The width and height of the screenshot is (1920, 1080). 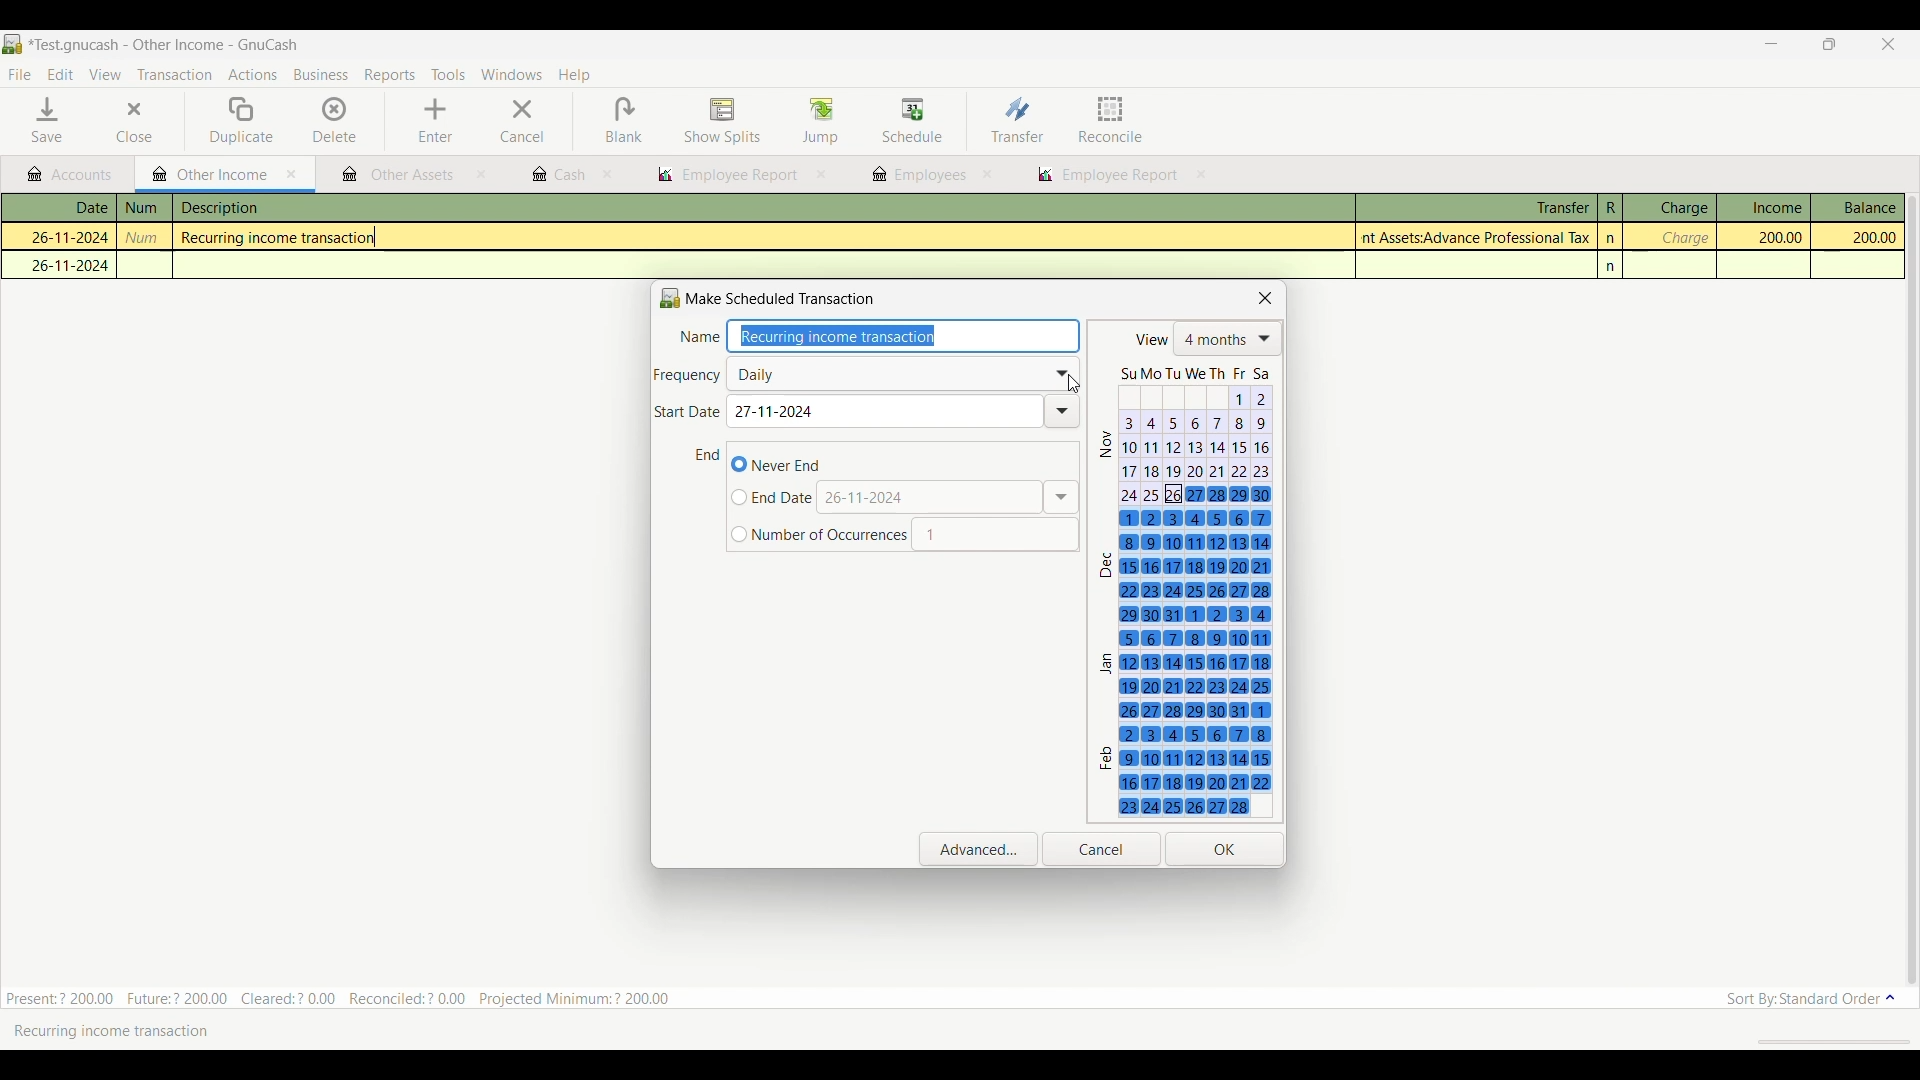 I want to click on Next 4 months calendar, starting with the current date, so click(x=1186, y=591).